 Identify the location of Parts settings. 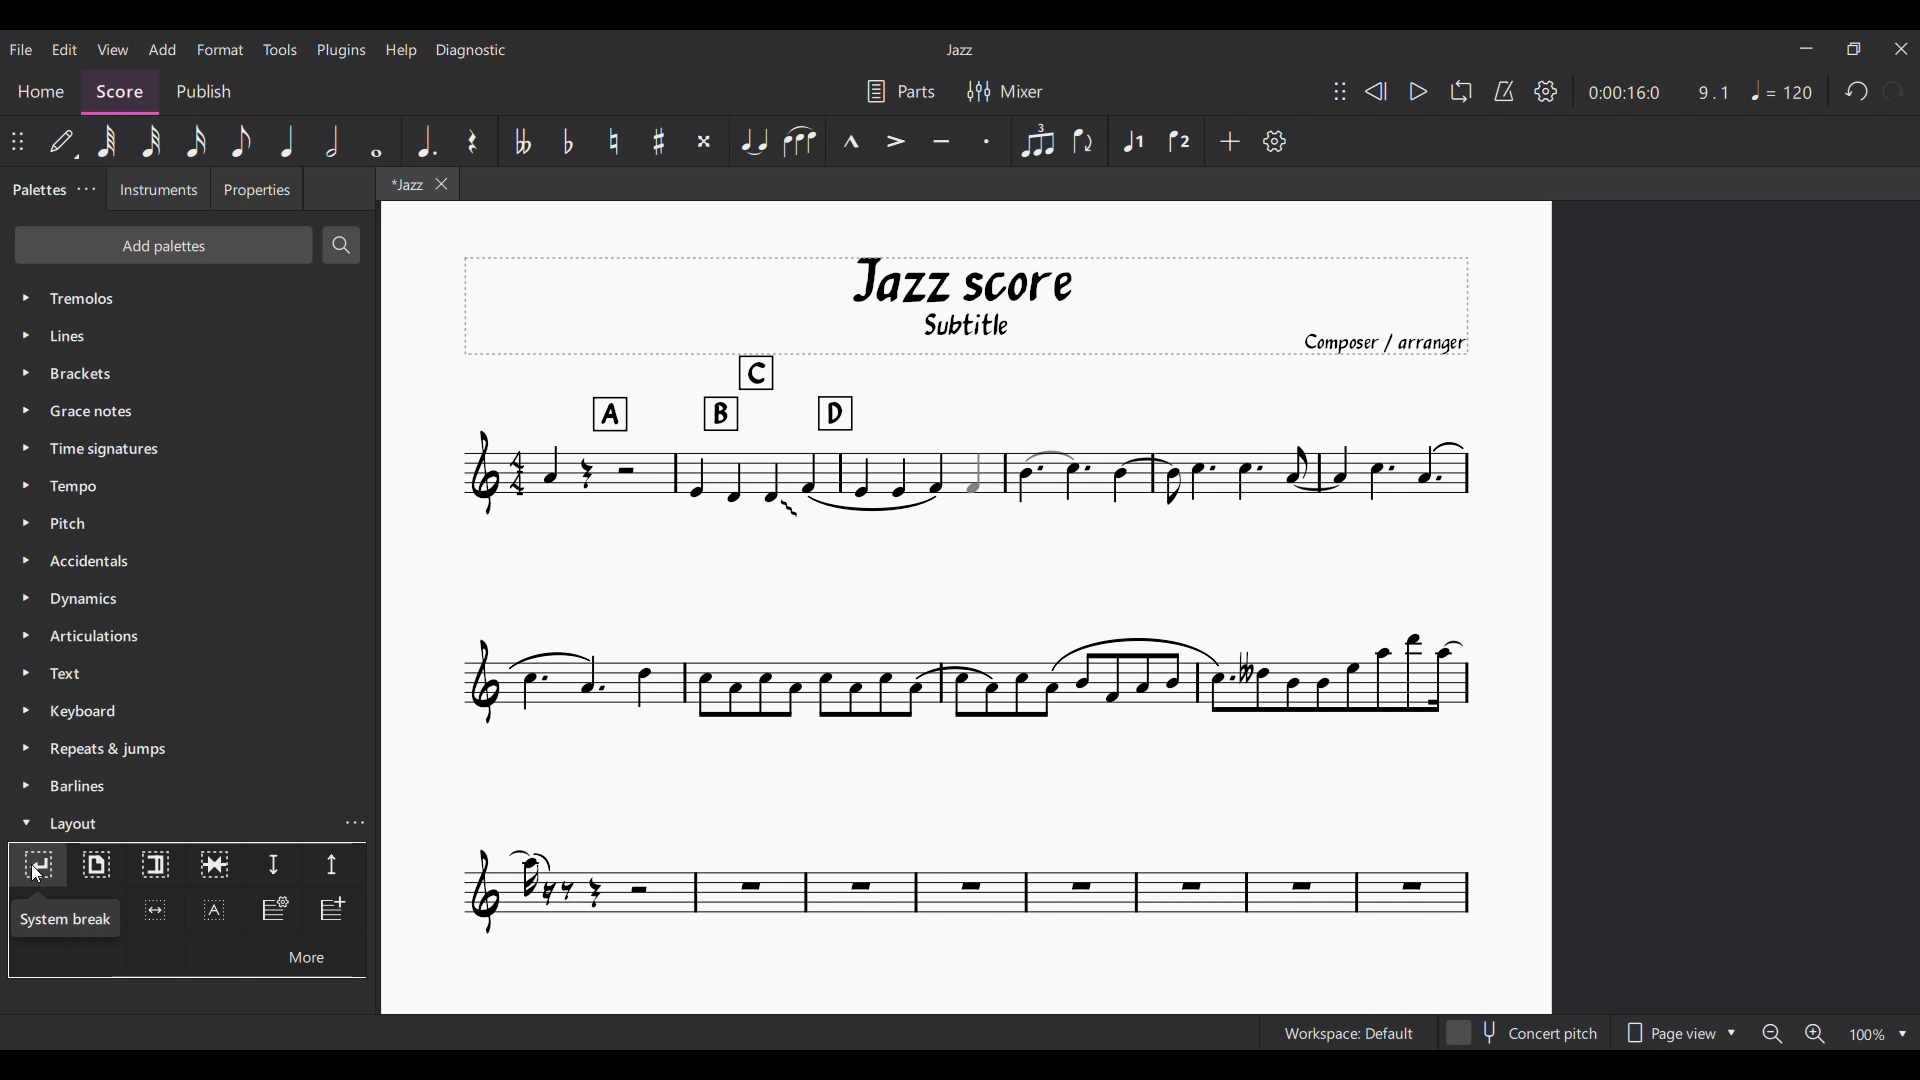
(901, 92).